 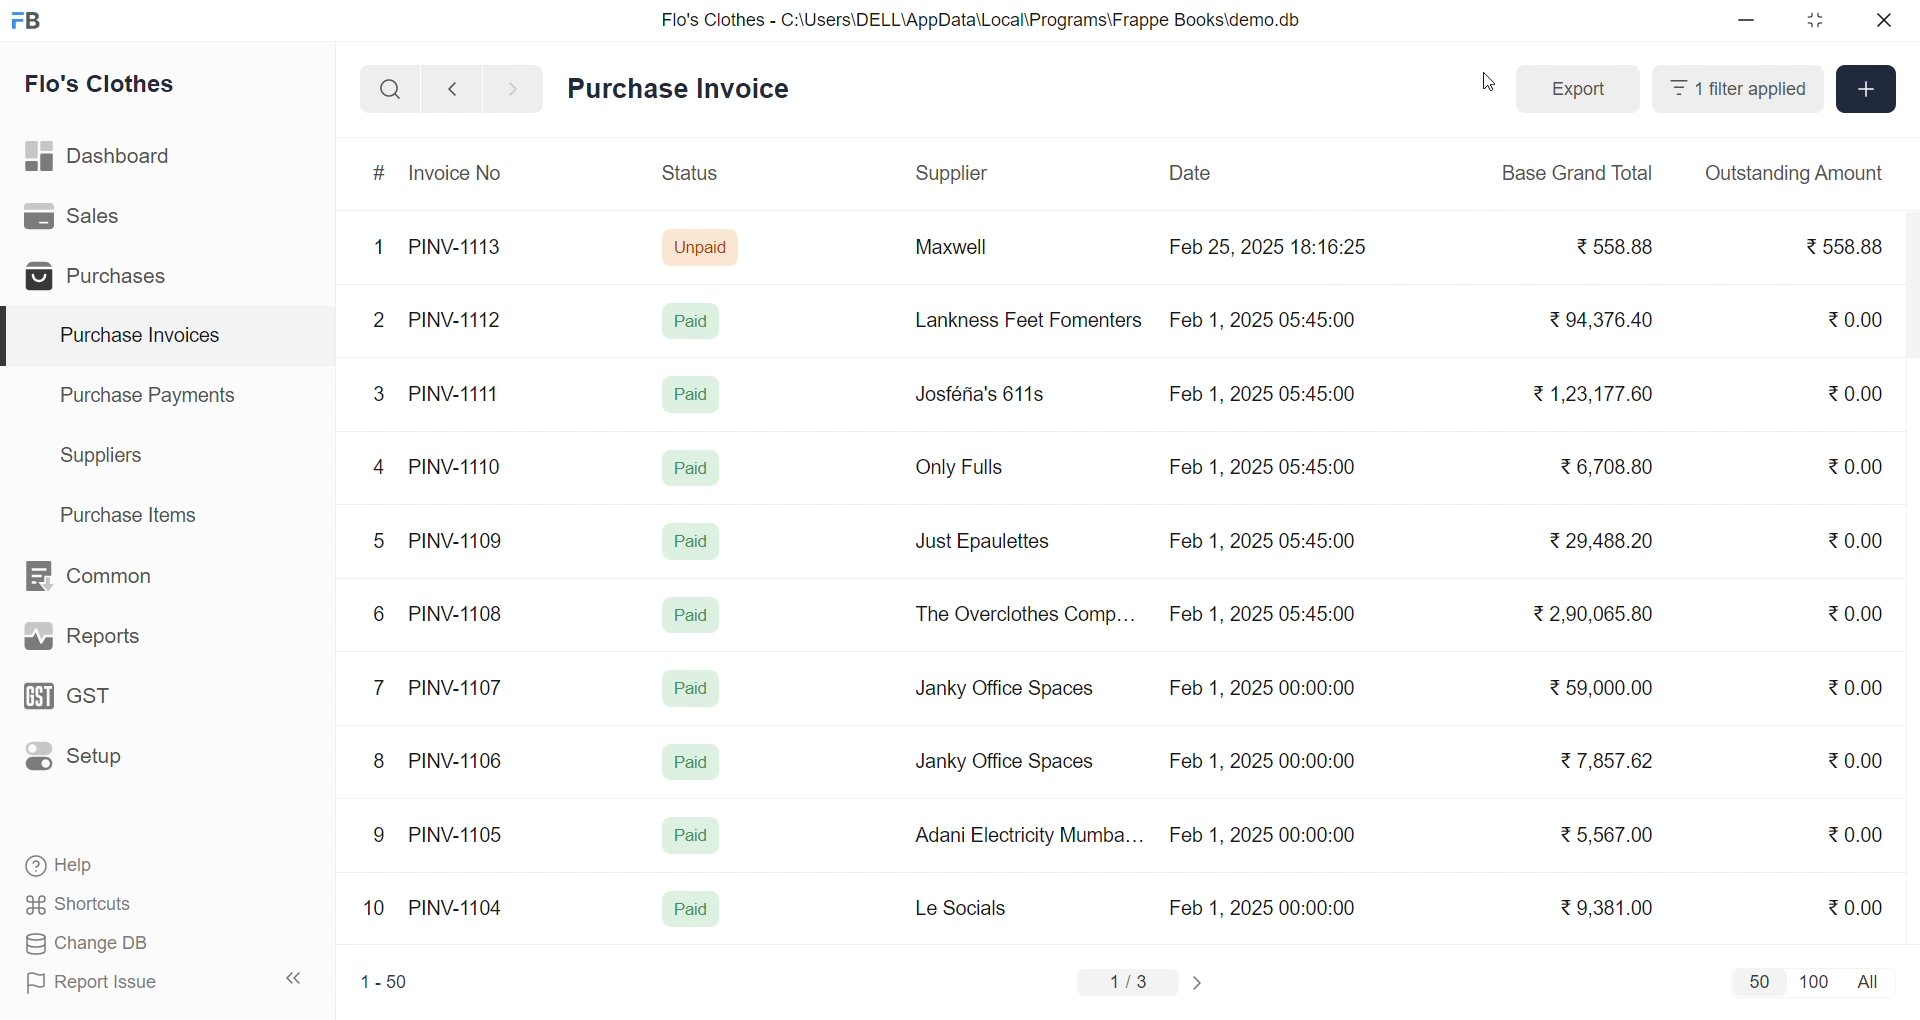 I want to click on Invoice No, so click(x=463, y=174).